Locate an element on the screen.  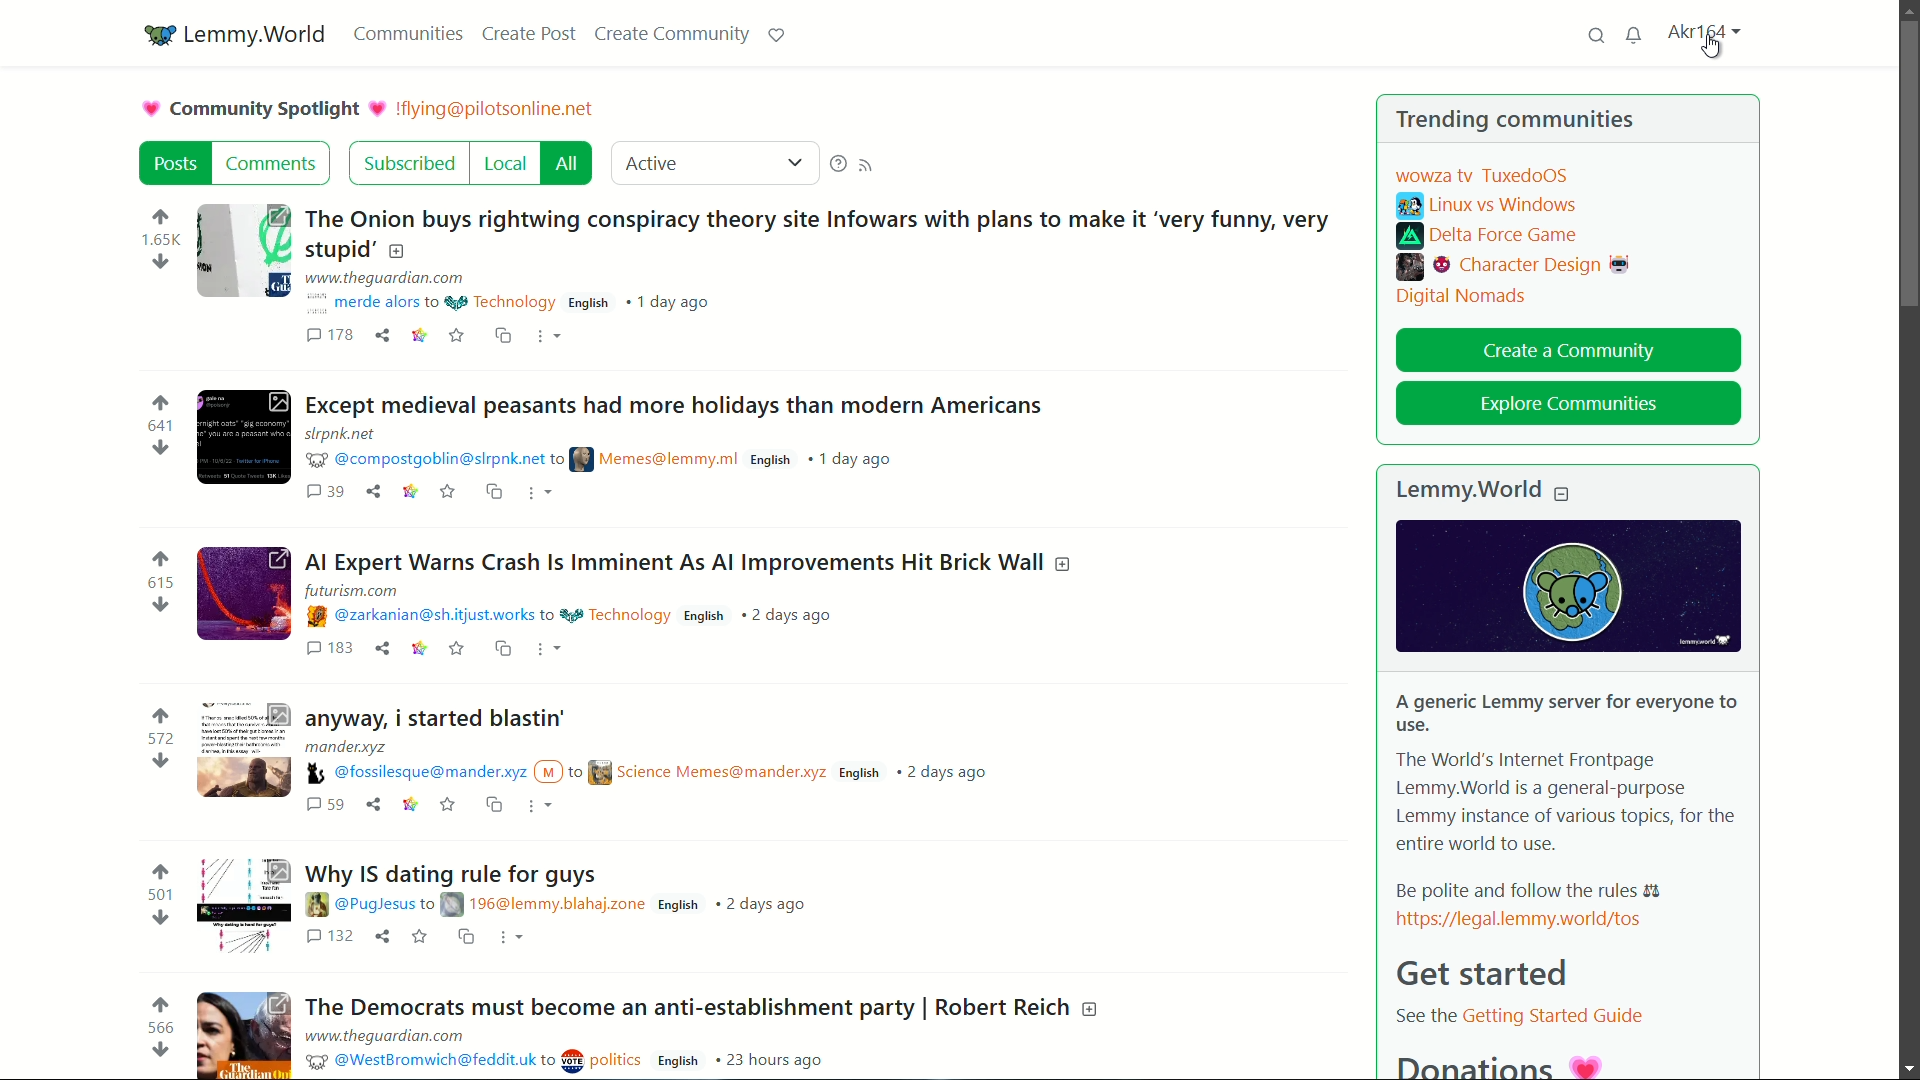
donatiosn is located at coordinates (1494, 1063).